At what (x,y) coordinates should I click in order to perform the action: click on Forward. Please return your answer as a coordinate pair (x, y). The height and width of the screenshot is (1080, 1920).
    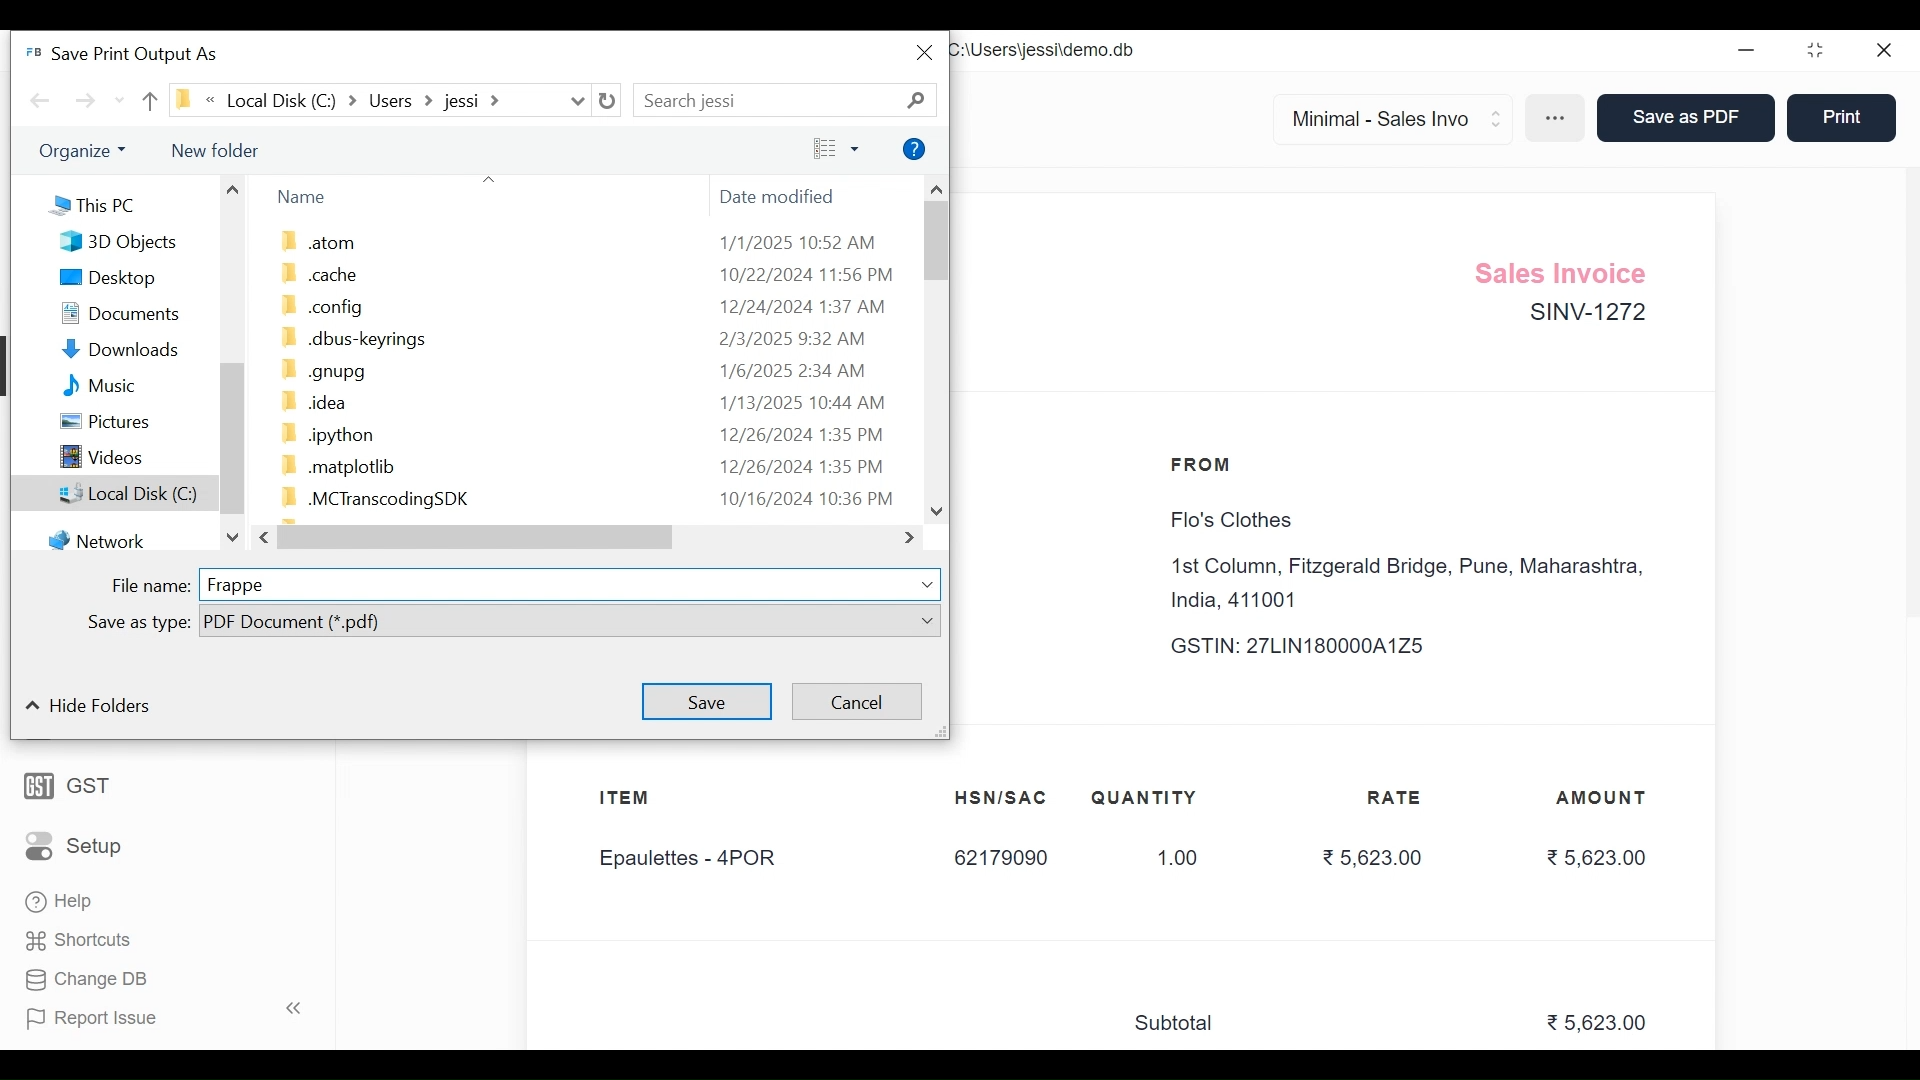
    Looking at the image, I should click on (88, 103).